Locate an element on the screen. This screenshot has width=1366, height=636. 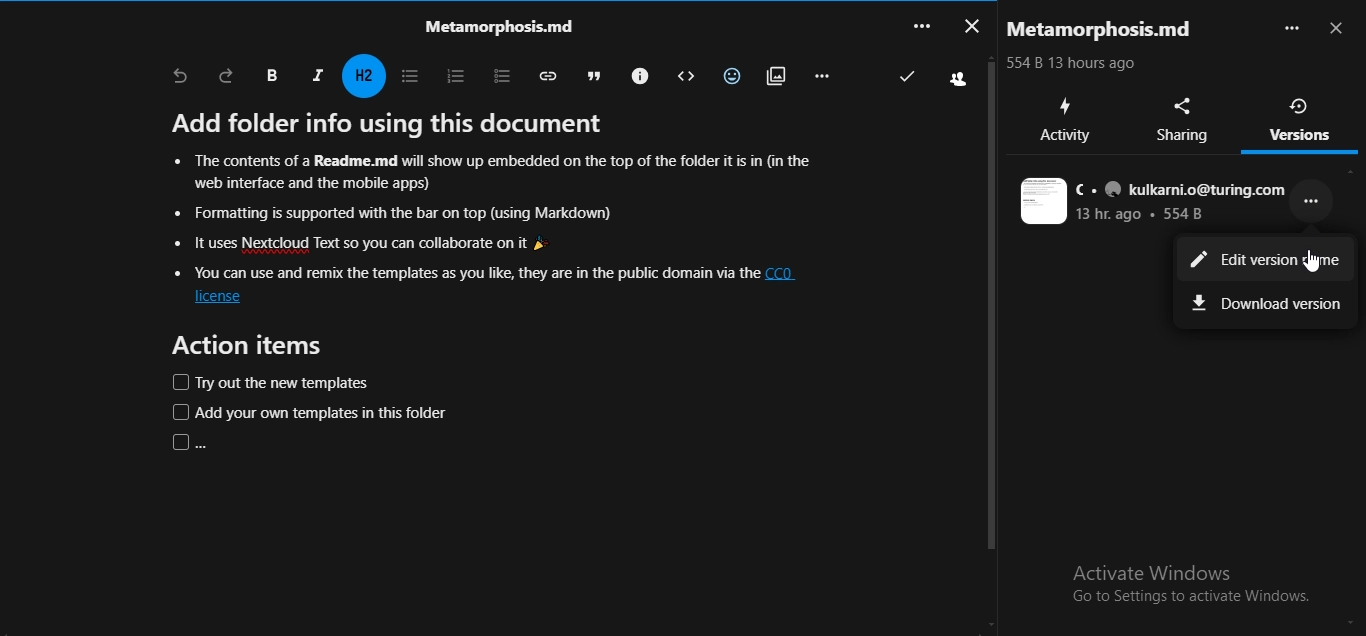
close is located at coordinates (1339, 30).